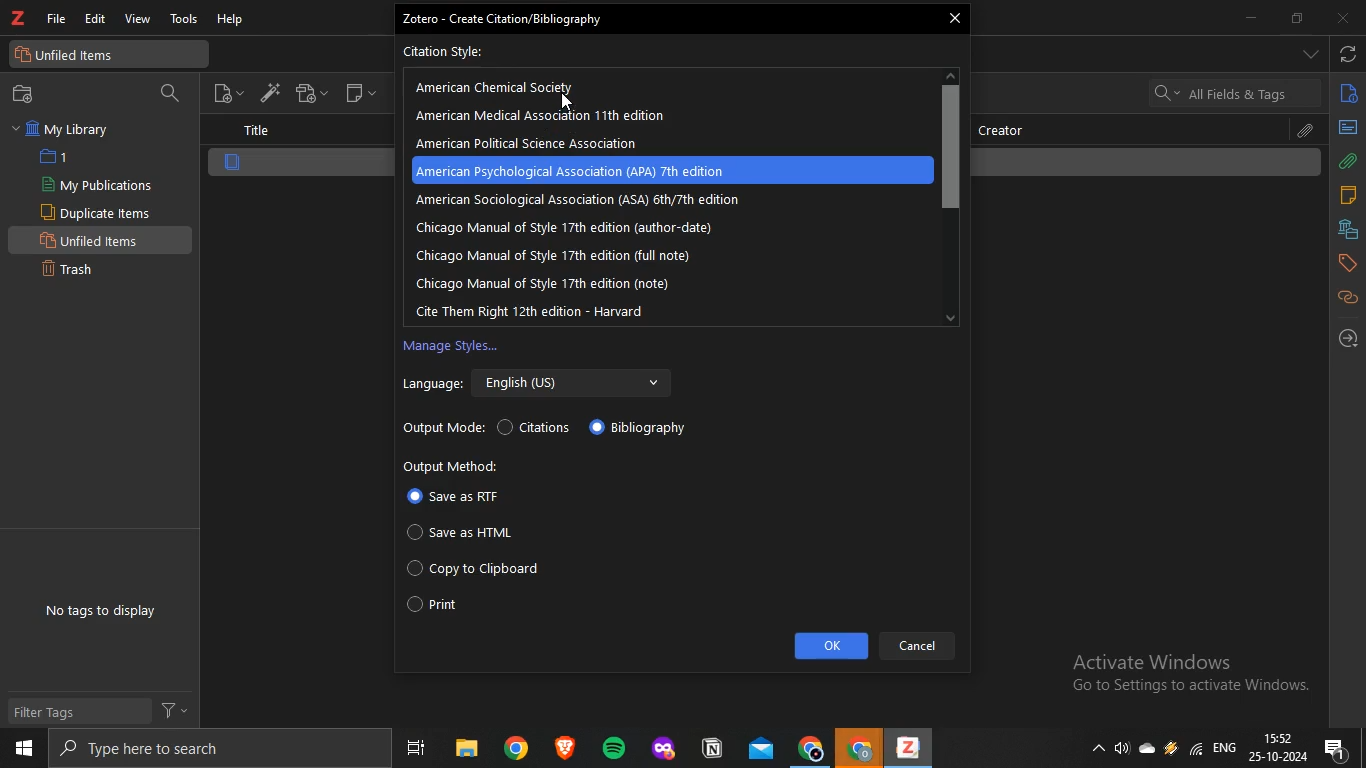 The height and width of the screenshot is (768, 1366). I want to click on close, so click(1341, 19).